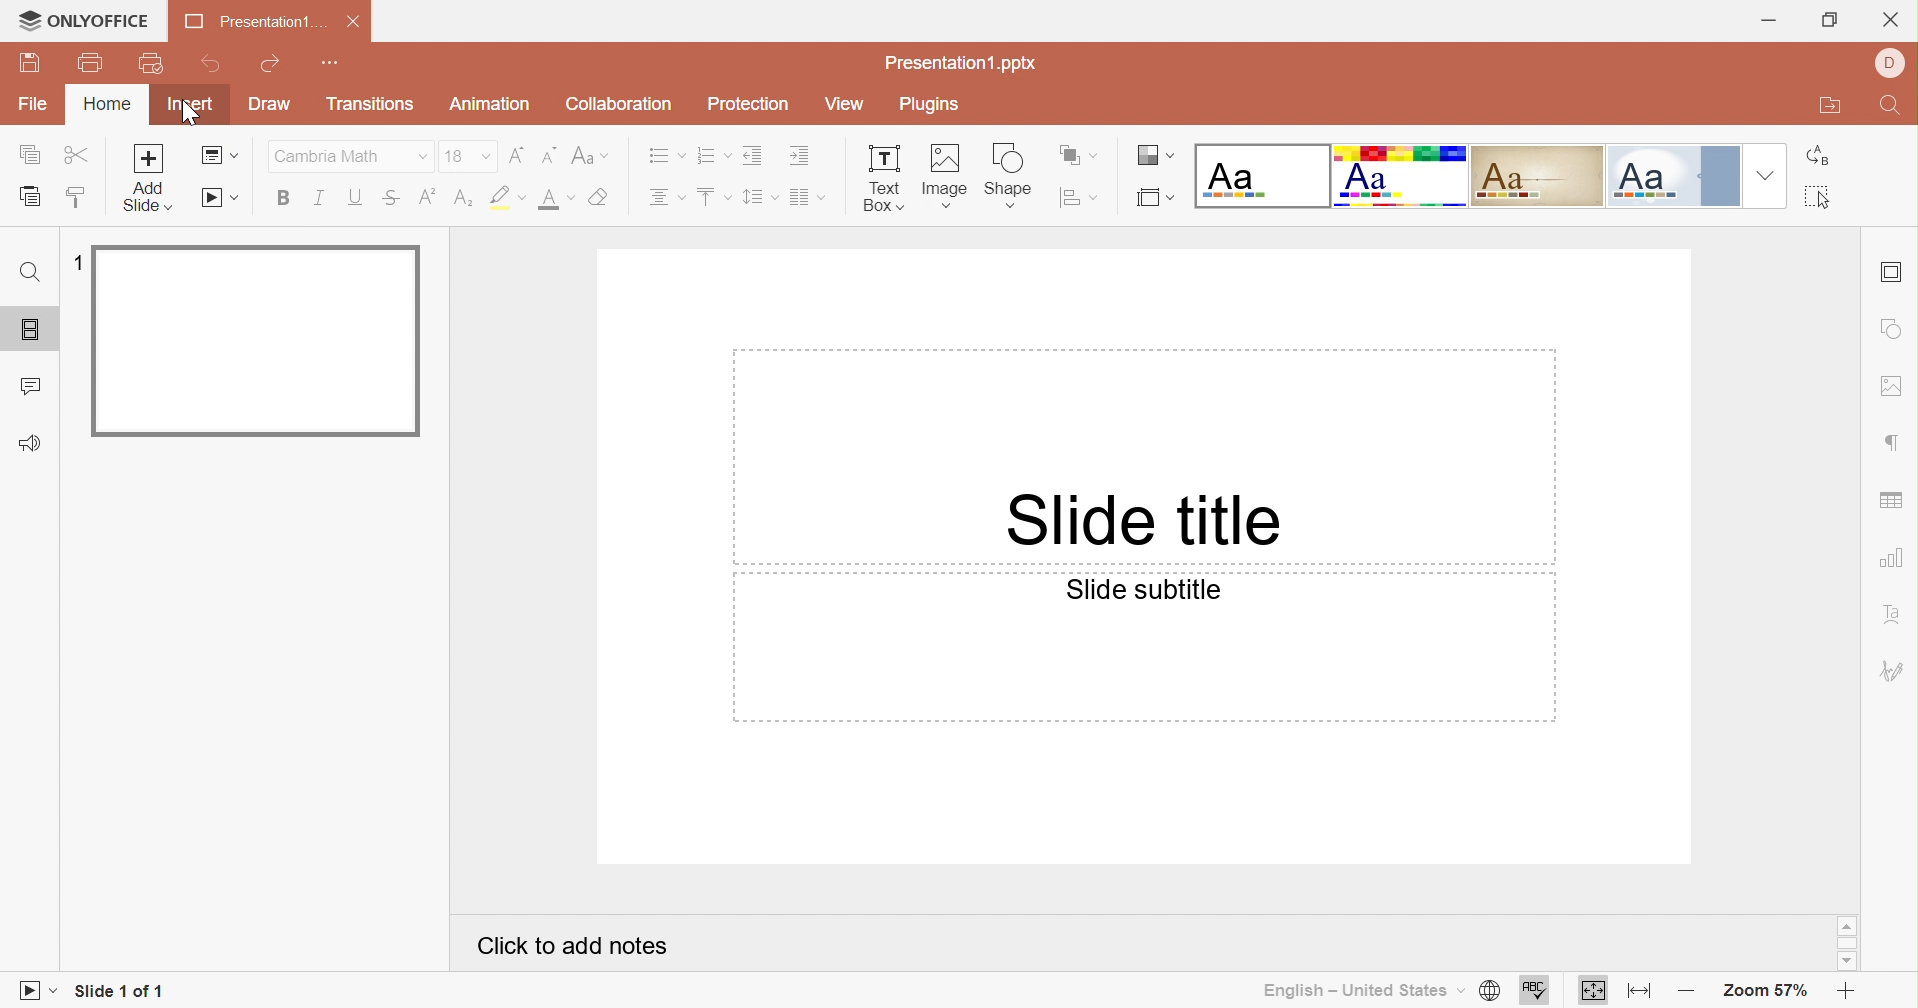 The height and width of the screenshot is (1008, 1918). What do you see at coordinates (353, 23) in the screenshot?
I see `Close` at bounding box center [353, 23].